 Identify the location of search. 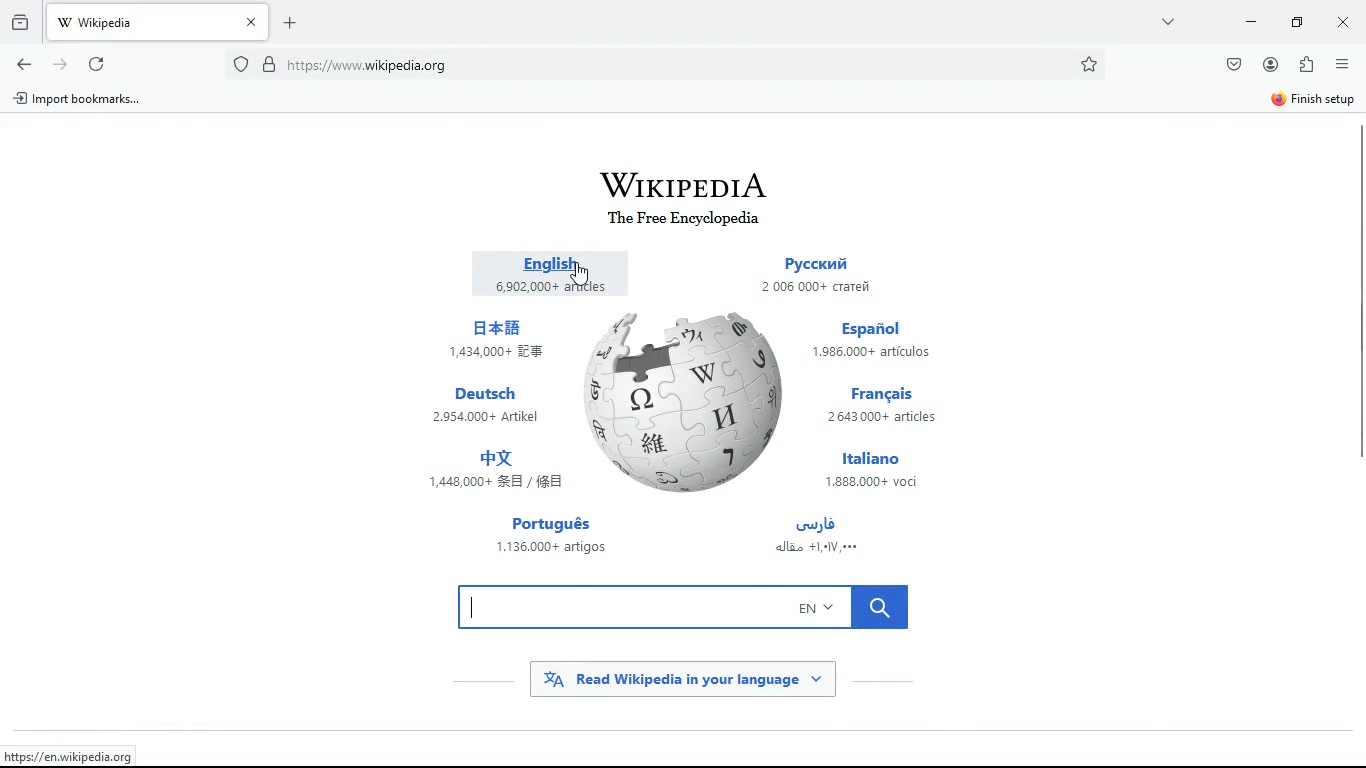
(694, 606).